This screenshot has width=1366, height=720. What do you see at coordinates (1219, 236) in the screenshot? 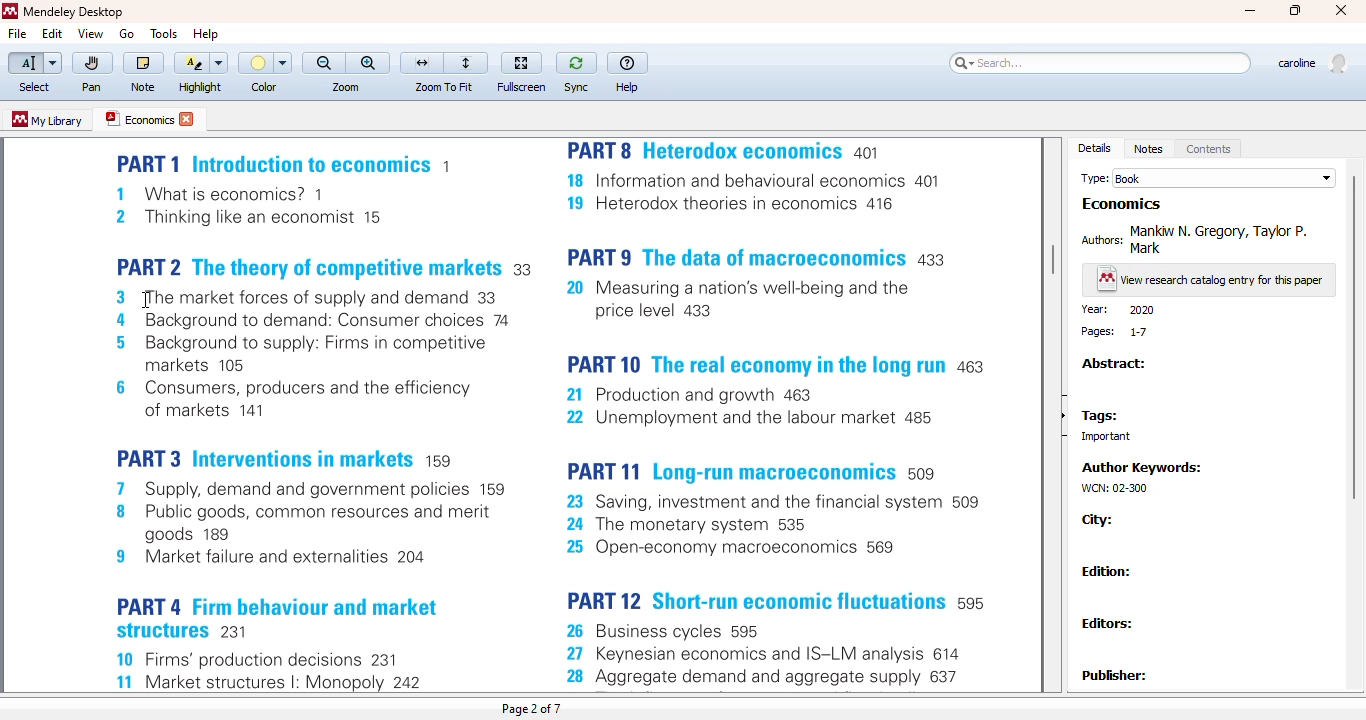
I see `Mankiw N. Gregory, Taylor P. Mark` at bounding box center [1219, 236].